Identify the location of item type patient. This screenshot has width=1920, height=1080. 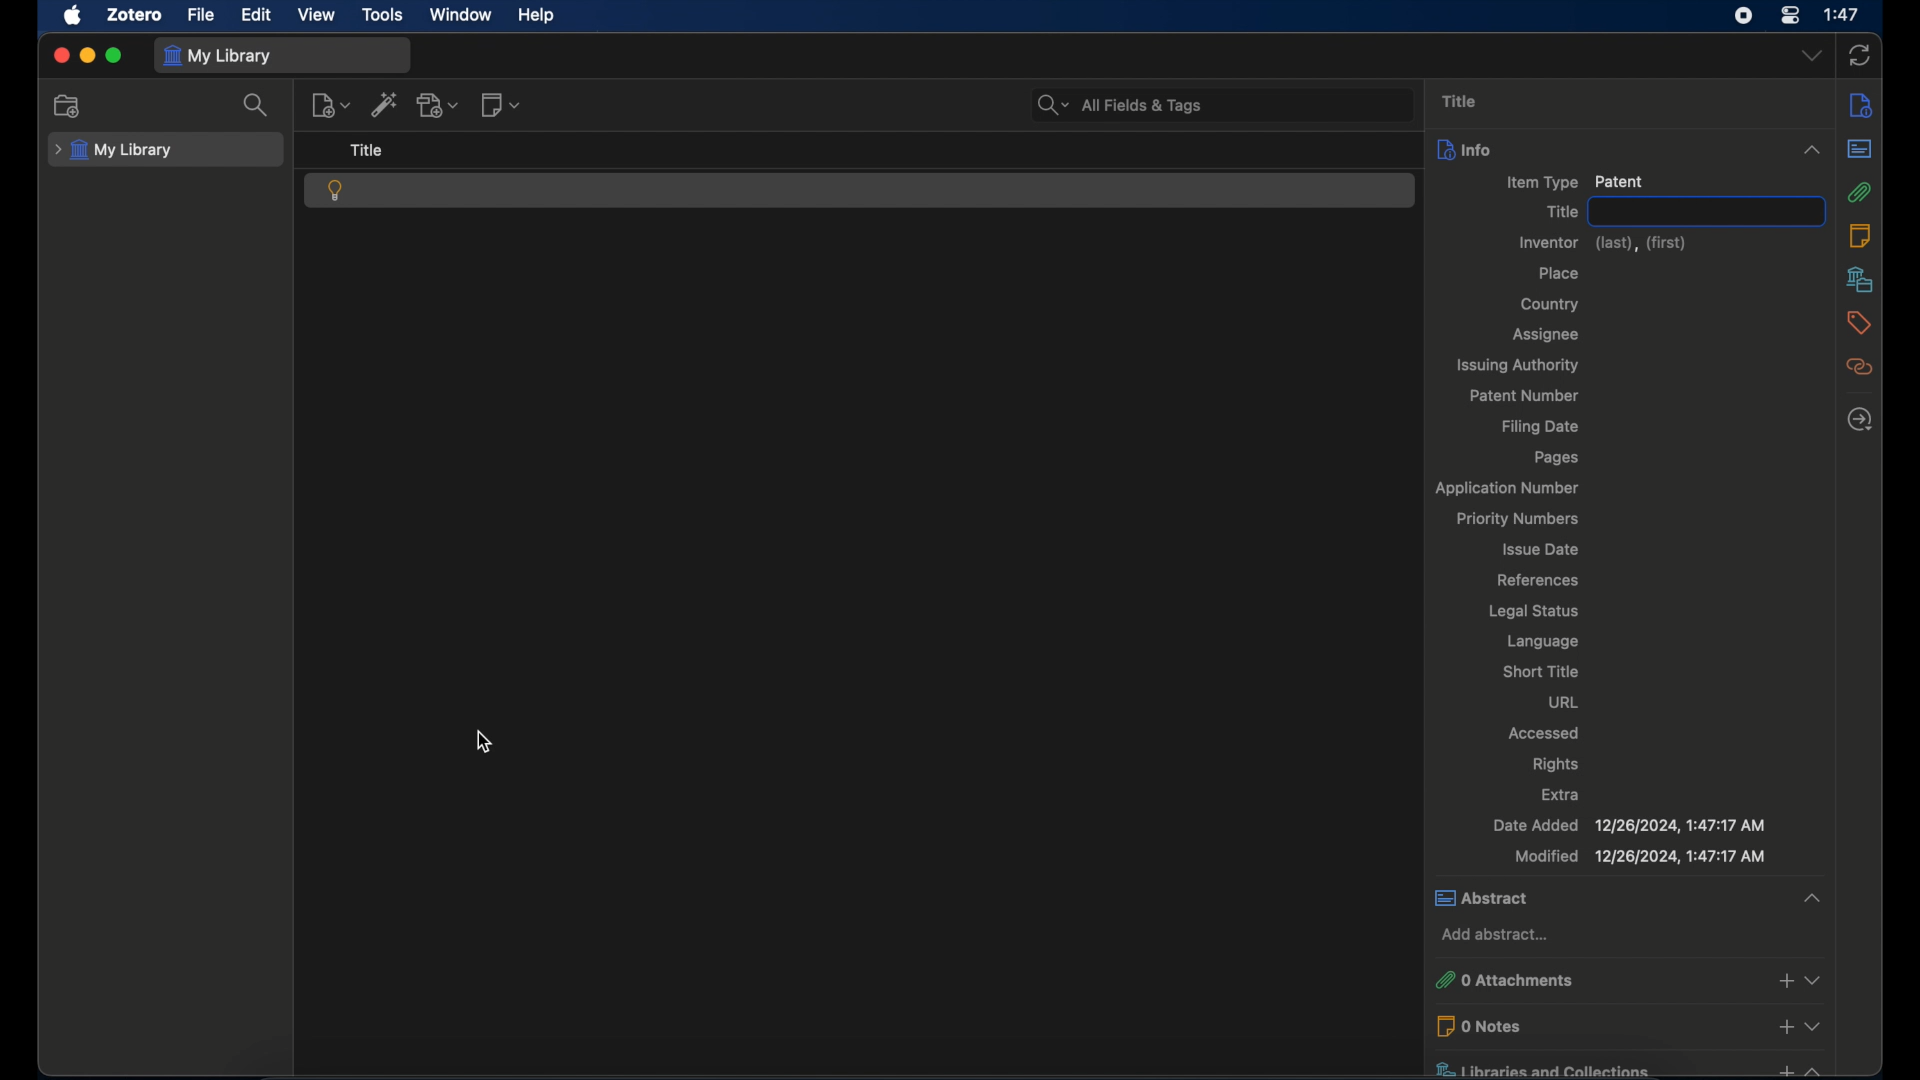
(1574, 181).